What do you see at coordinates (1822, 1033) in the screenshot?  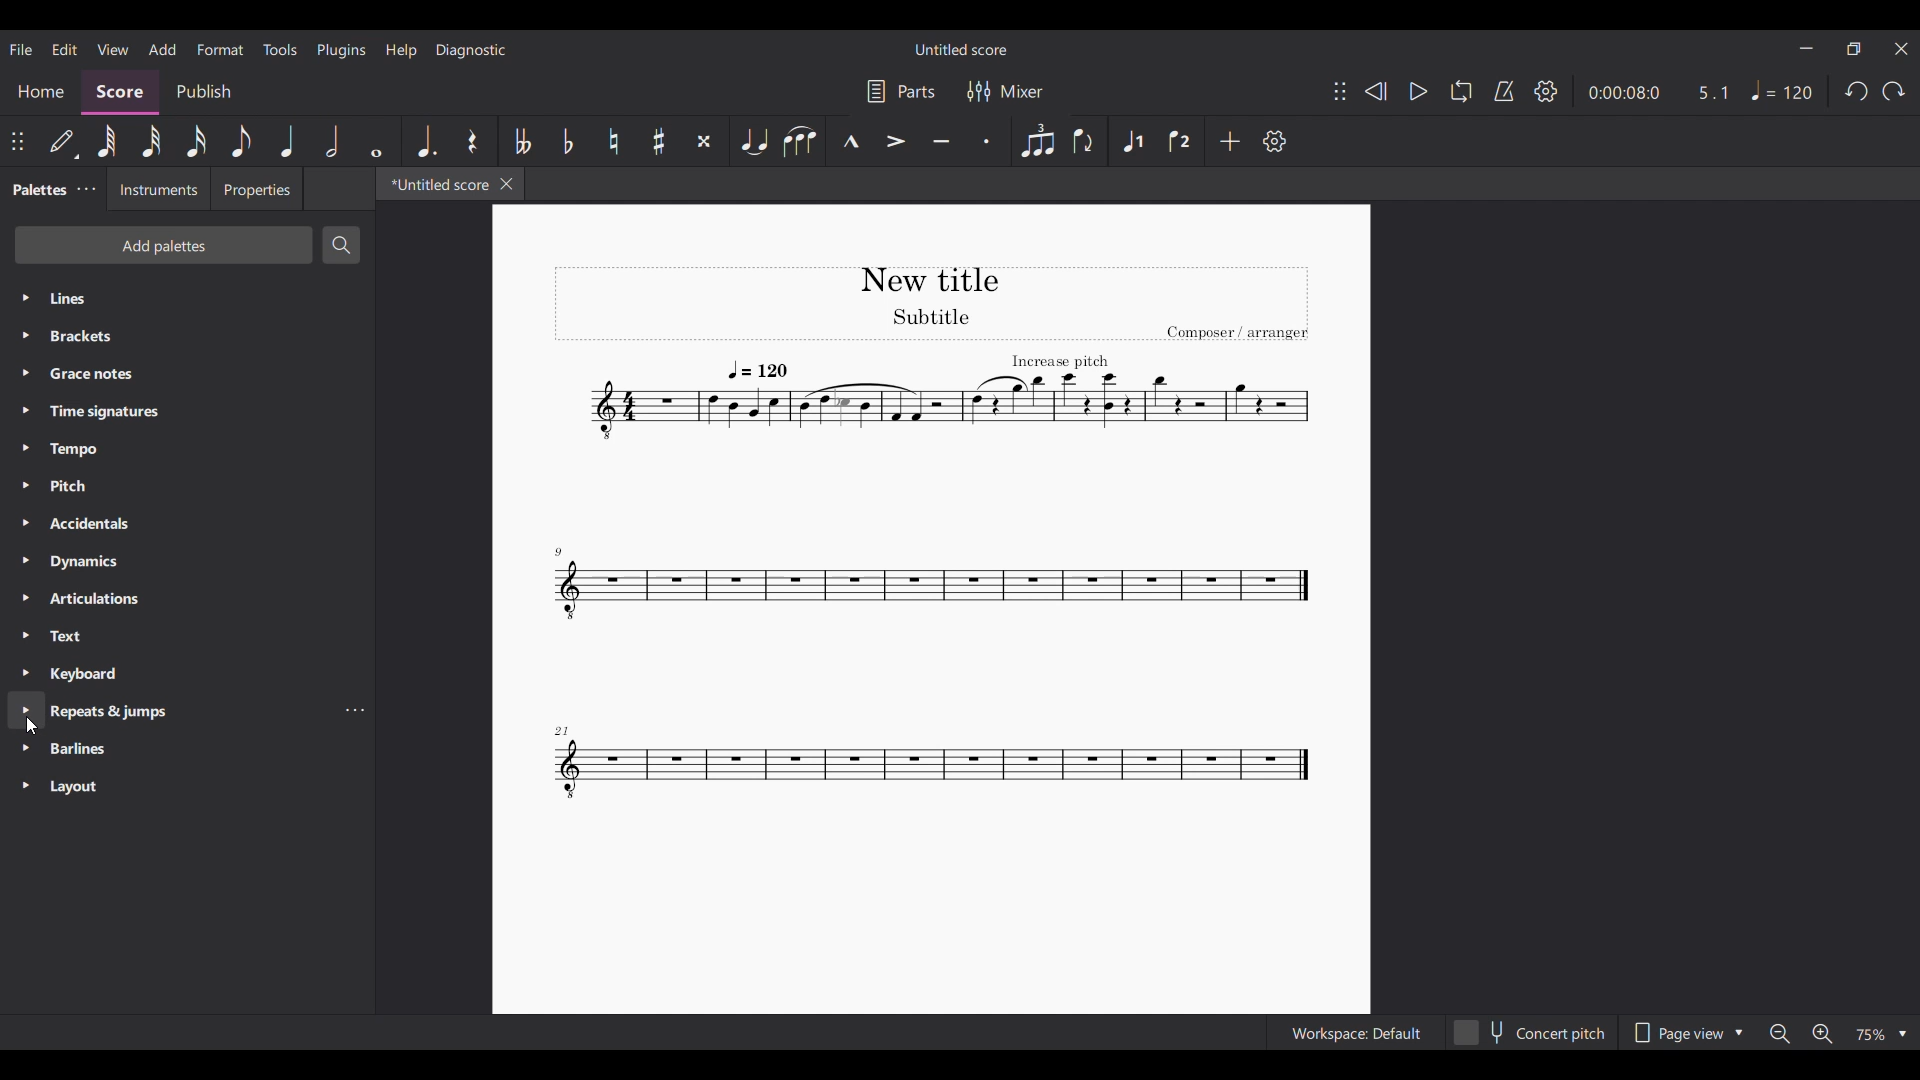 I see `Zoom in` at bounding box center [1822, 1033].